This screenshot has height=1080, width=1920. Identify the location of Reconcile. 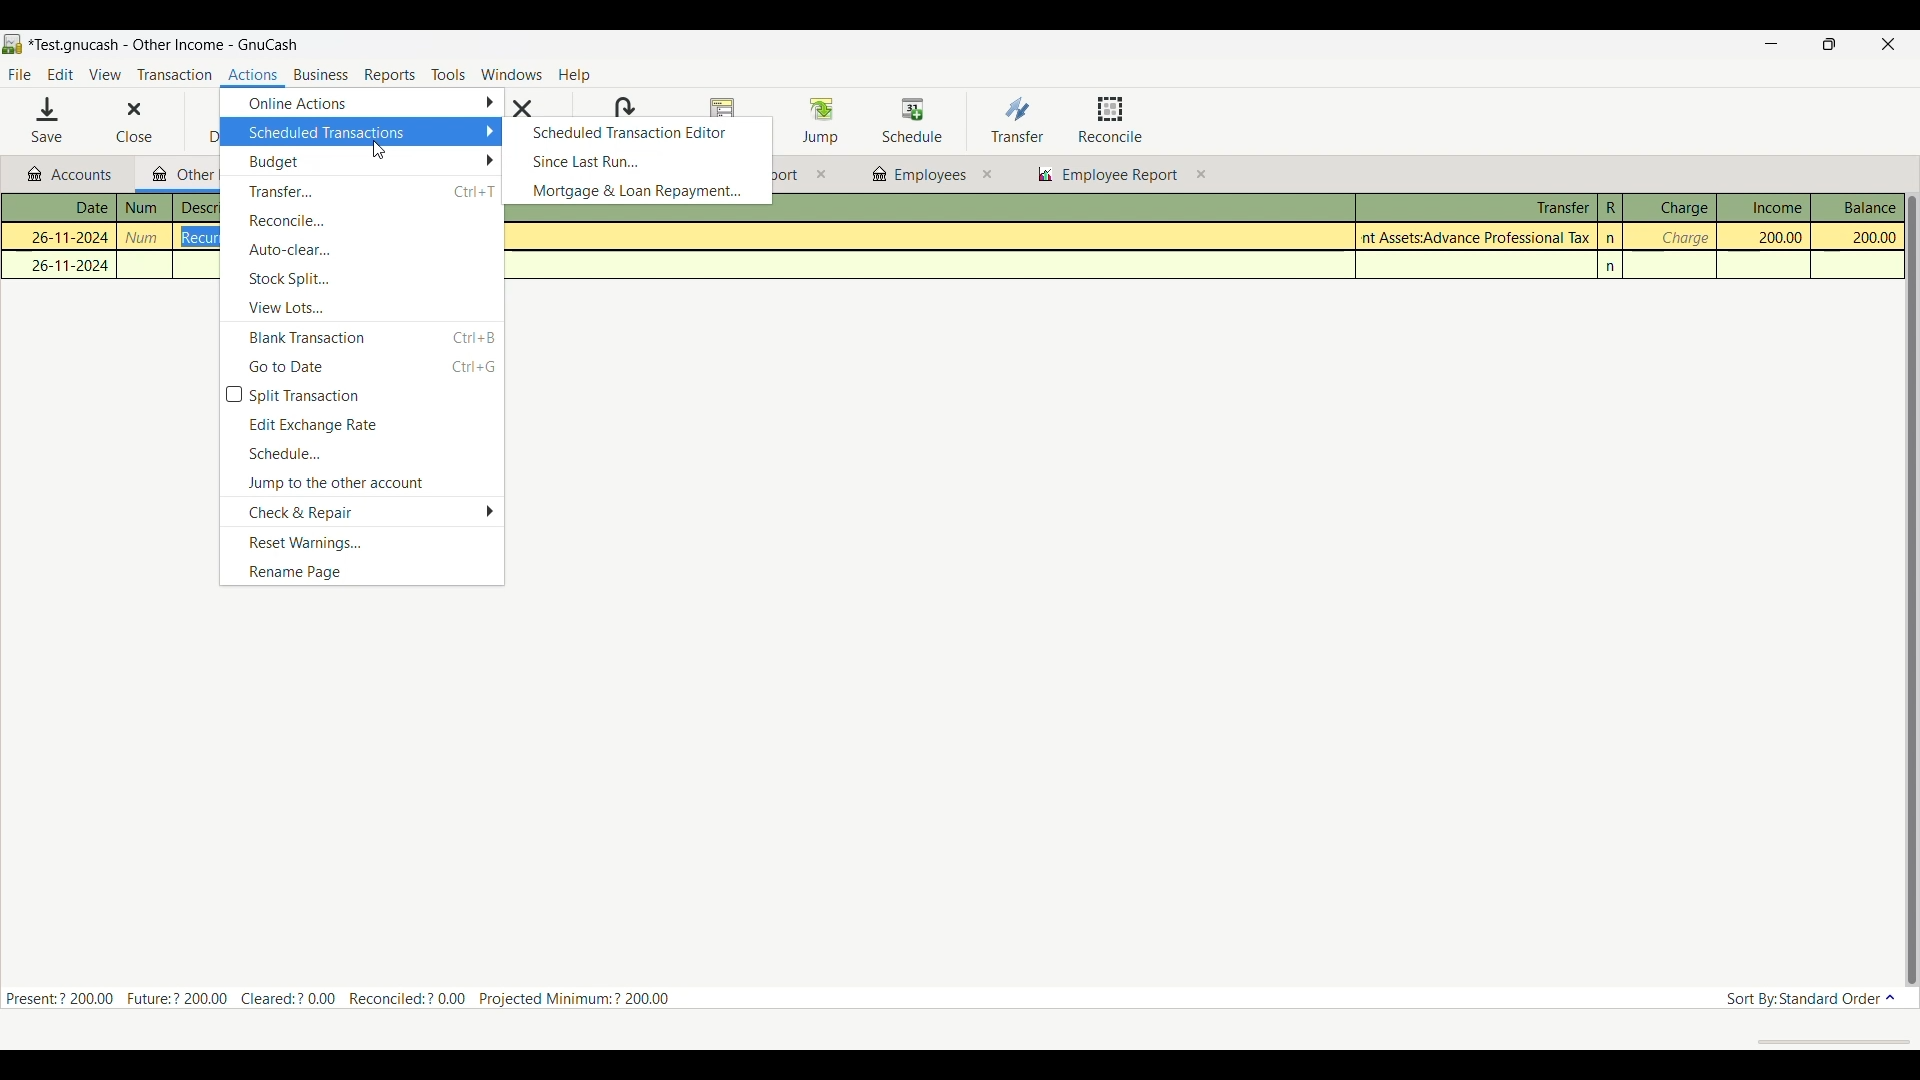
(1111, 119).